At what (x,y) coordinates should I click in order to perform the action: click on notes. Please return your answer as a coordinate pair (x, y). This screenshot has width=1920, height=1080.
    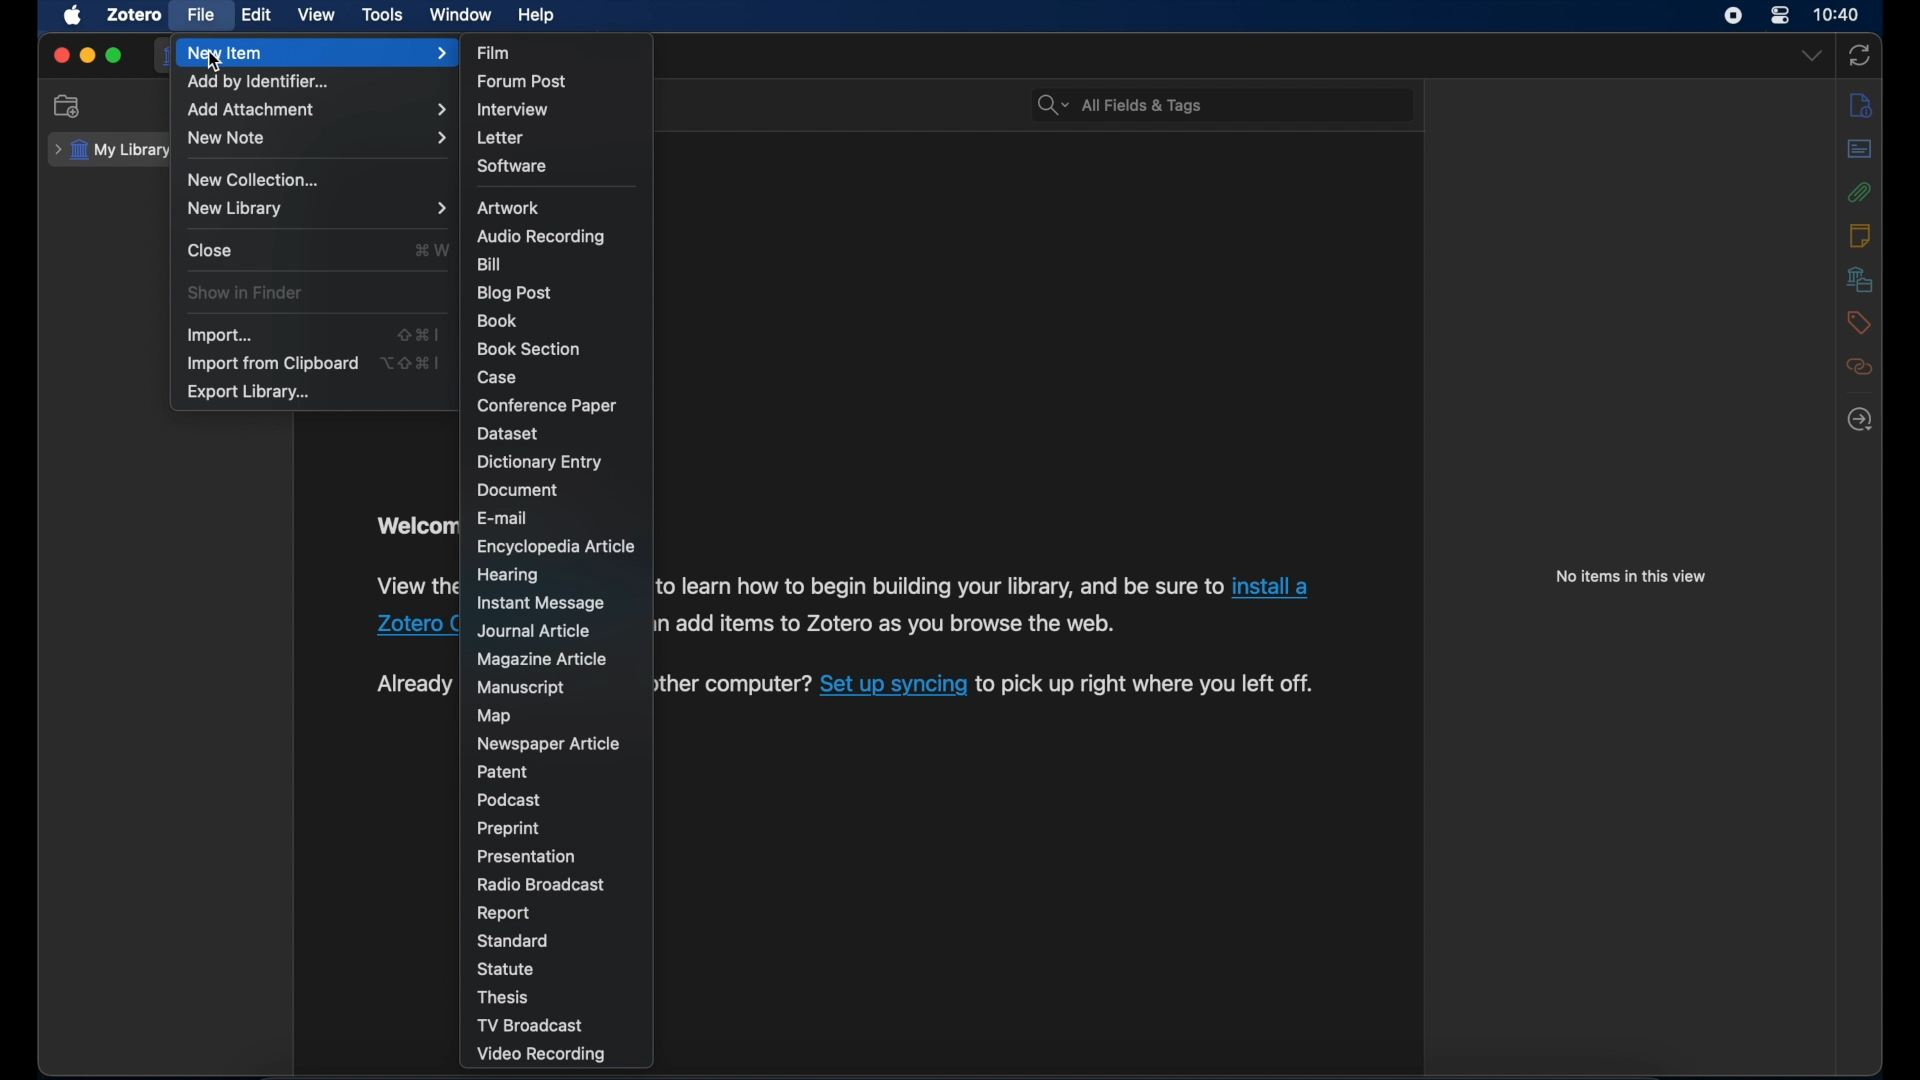
    Looking at the image, I should click on (1861, 235).